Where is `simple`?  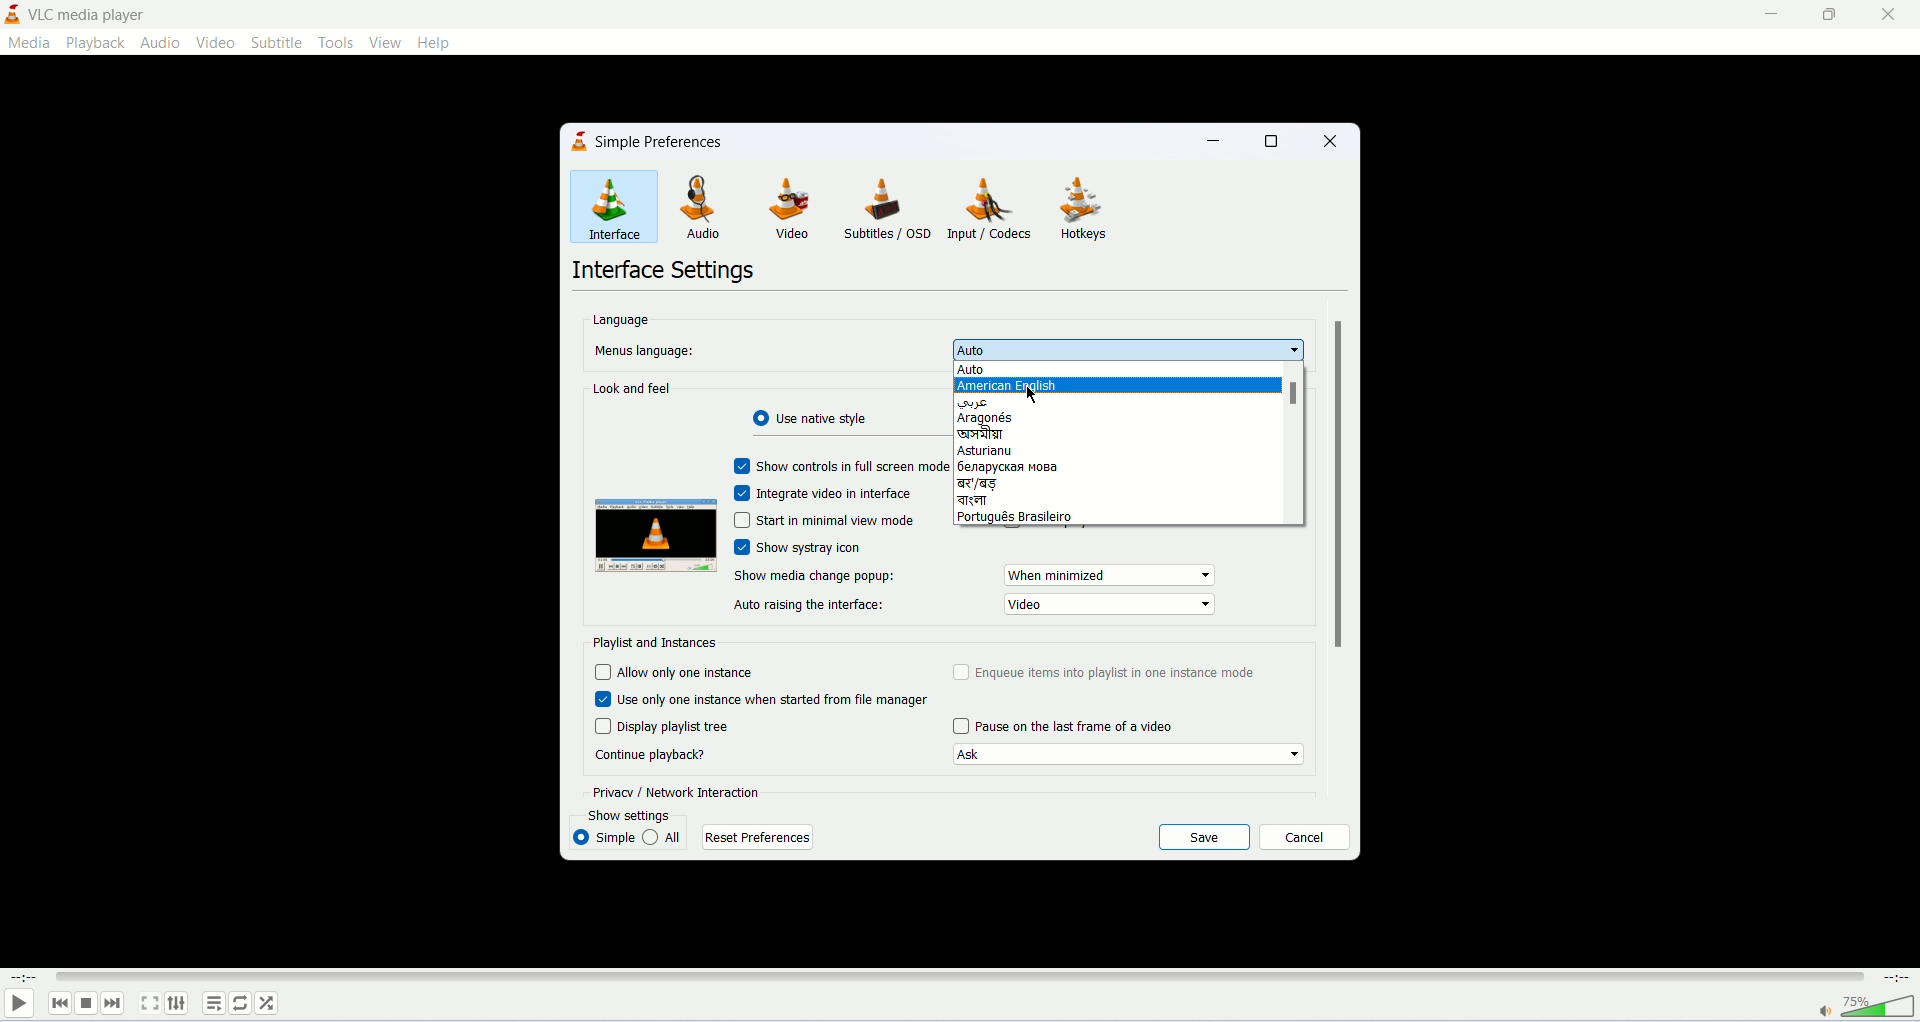 simple is located at coordinates (603, 837).